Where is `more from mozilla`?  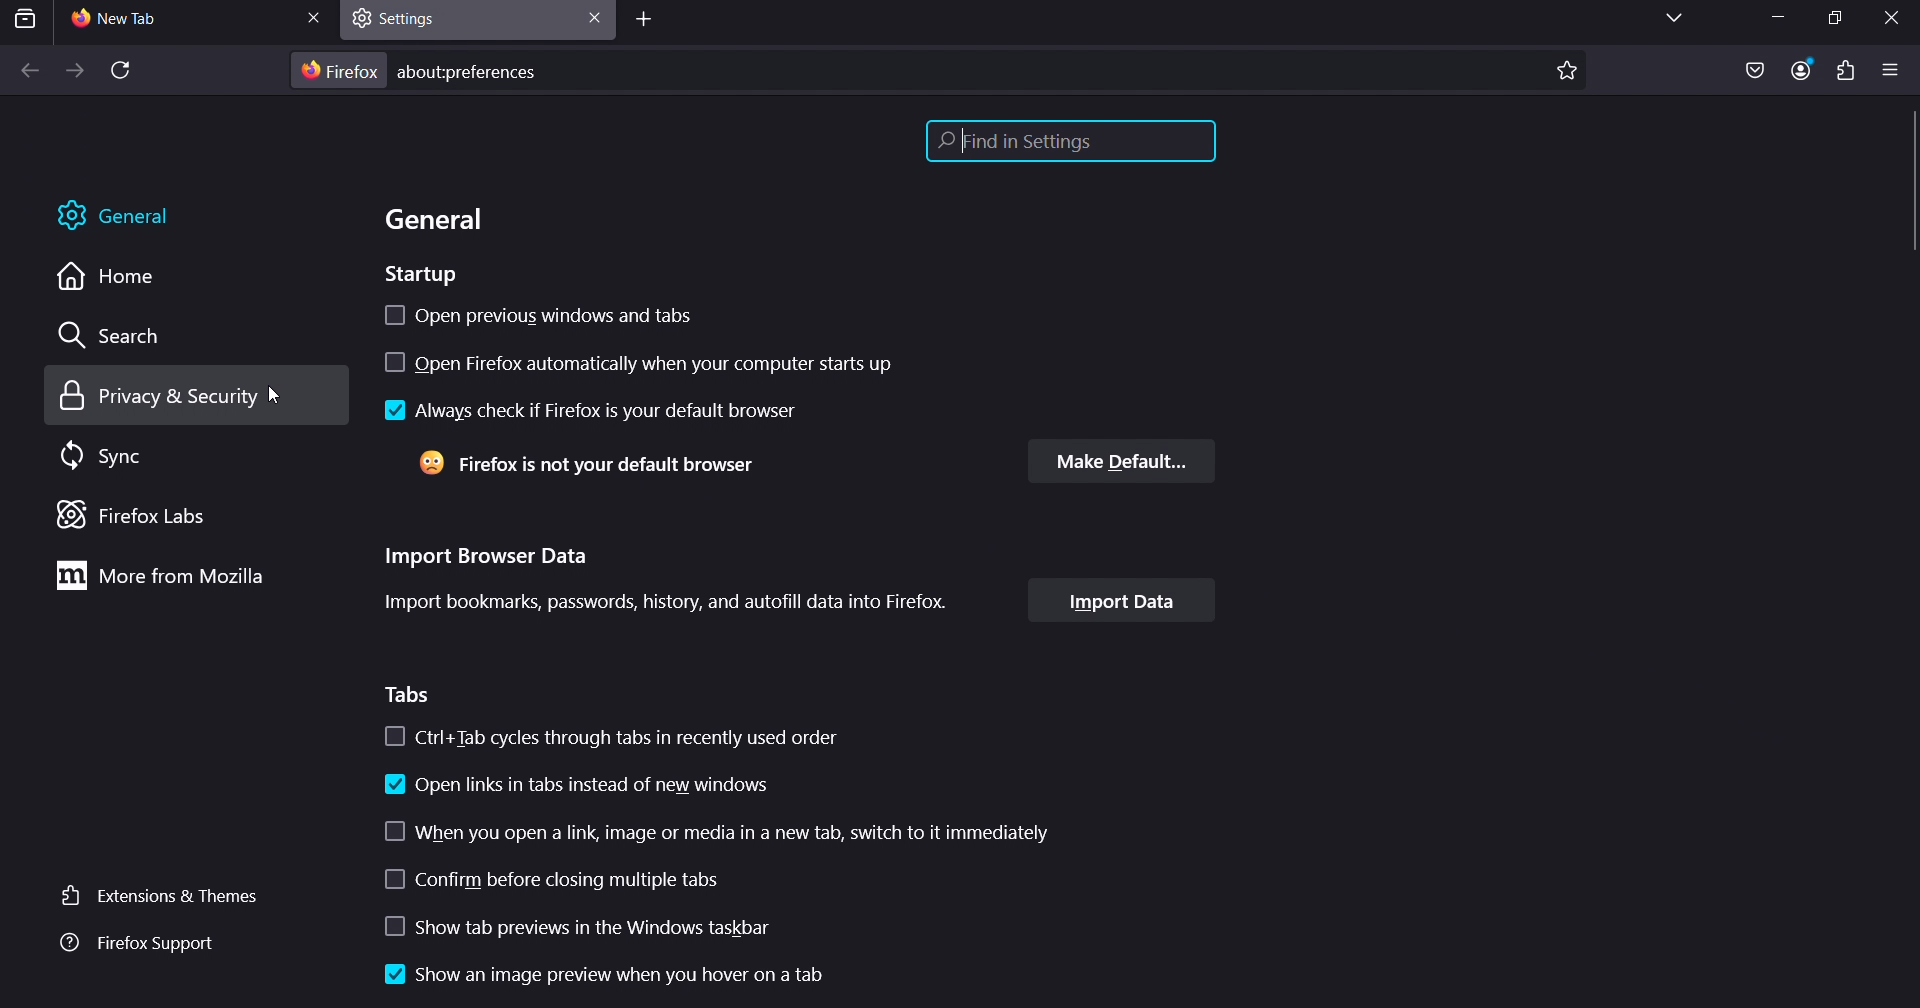 more from mozilla is located at coordinates (166, 577).